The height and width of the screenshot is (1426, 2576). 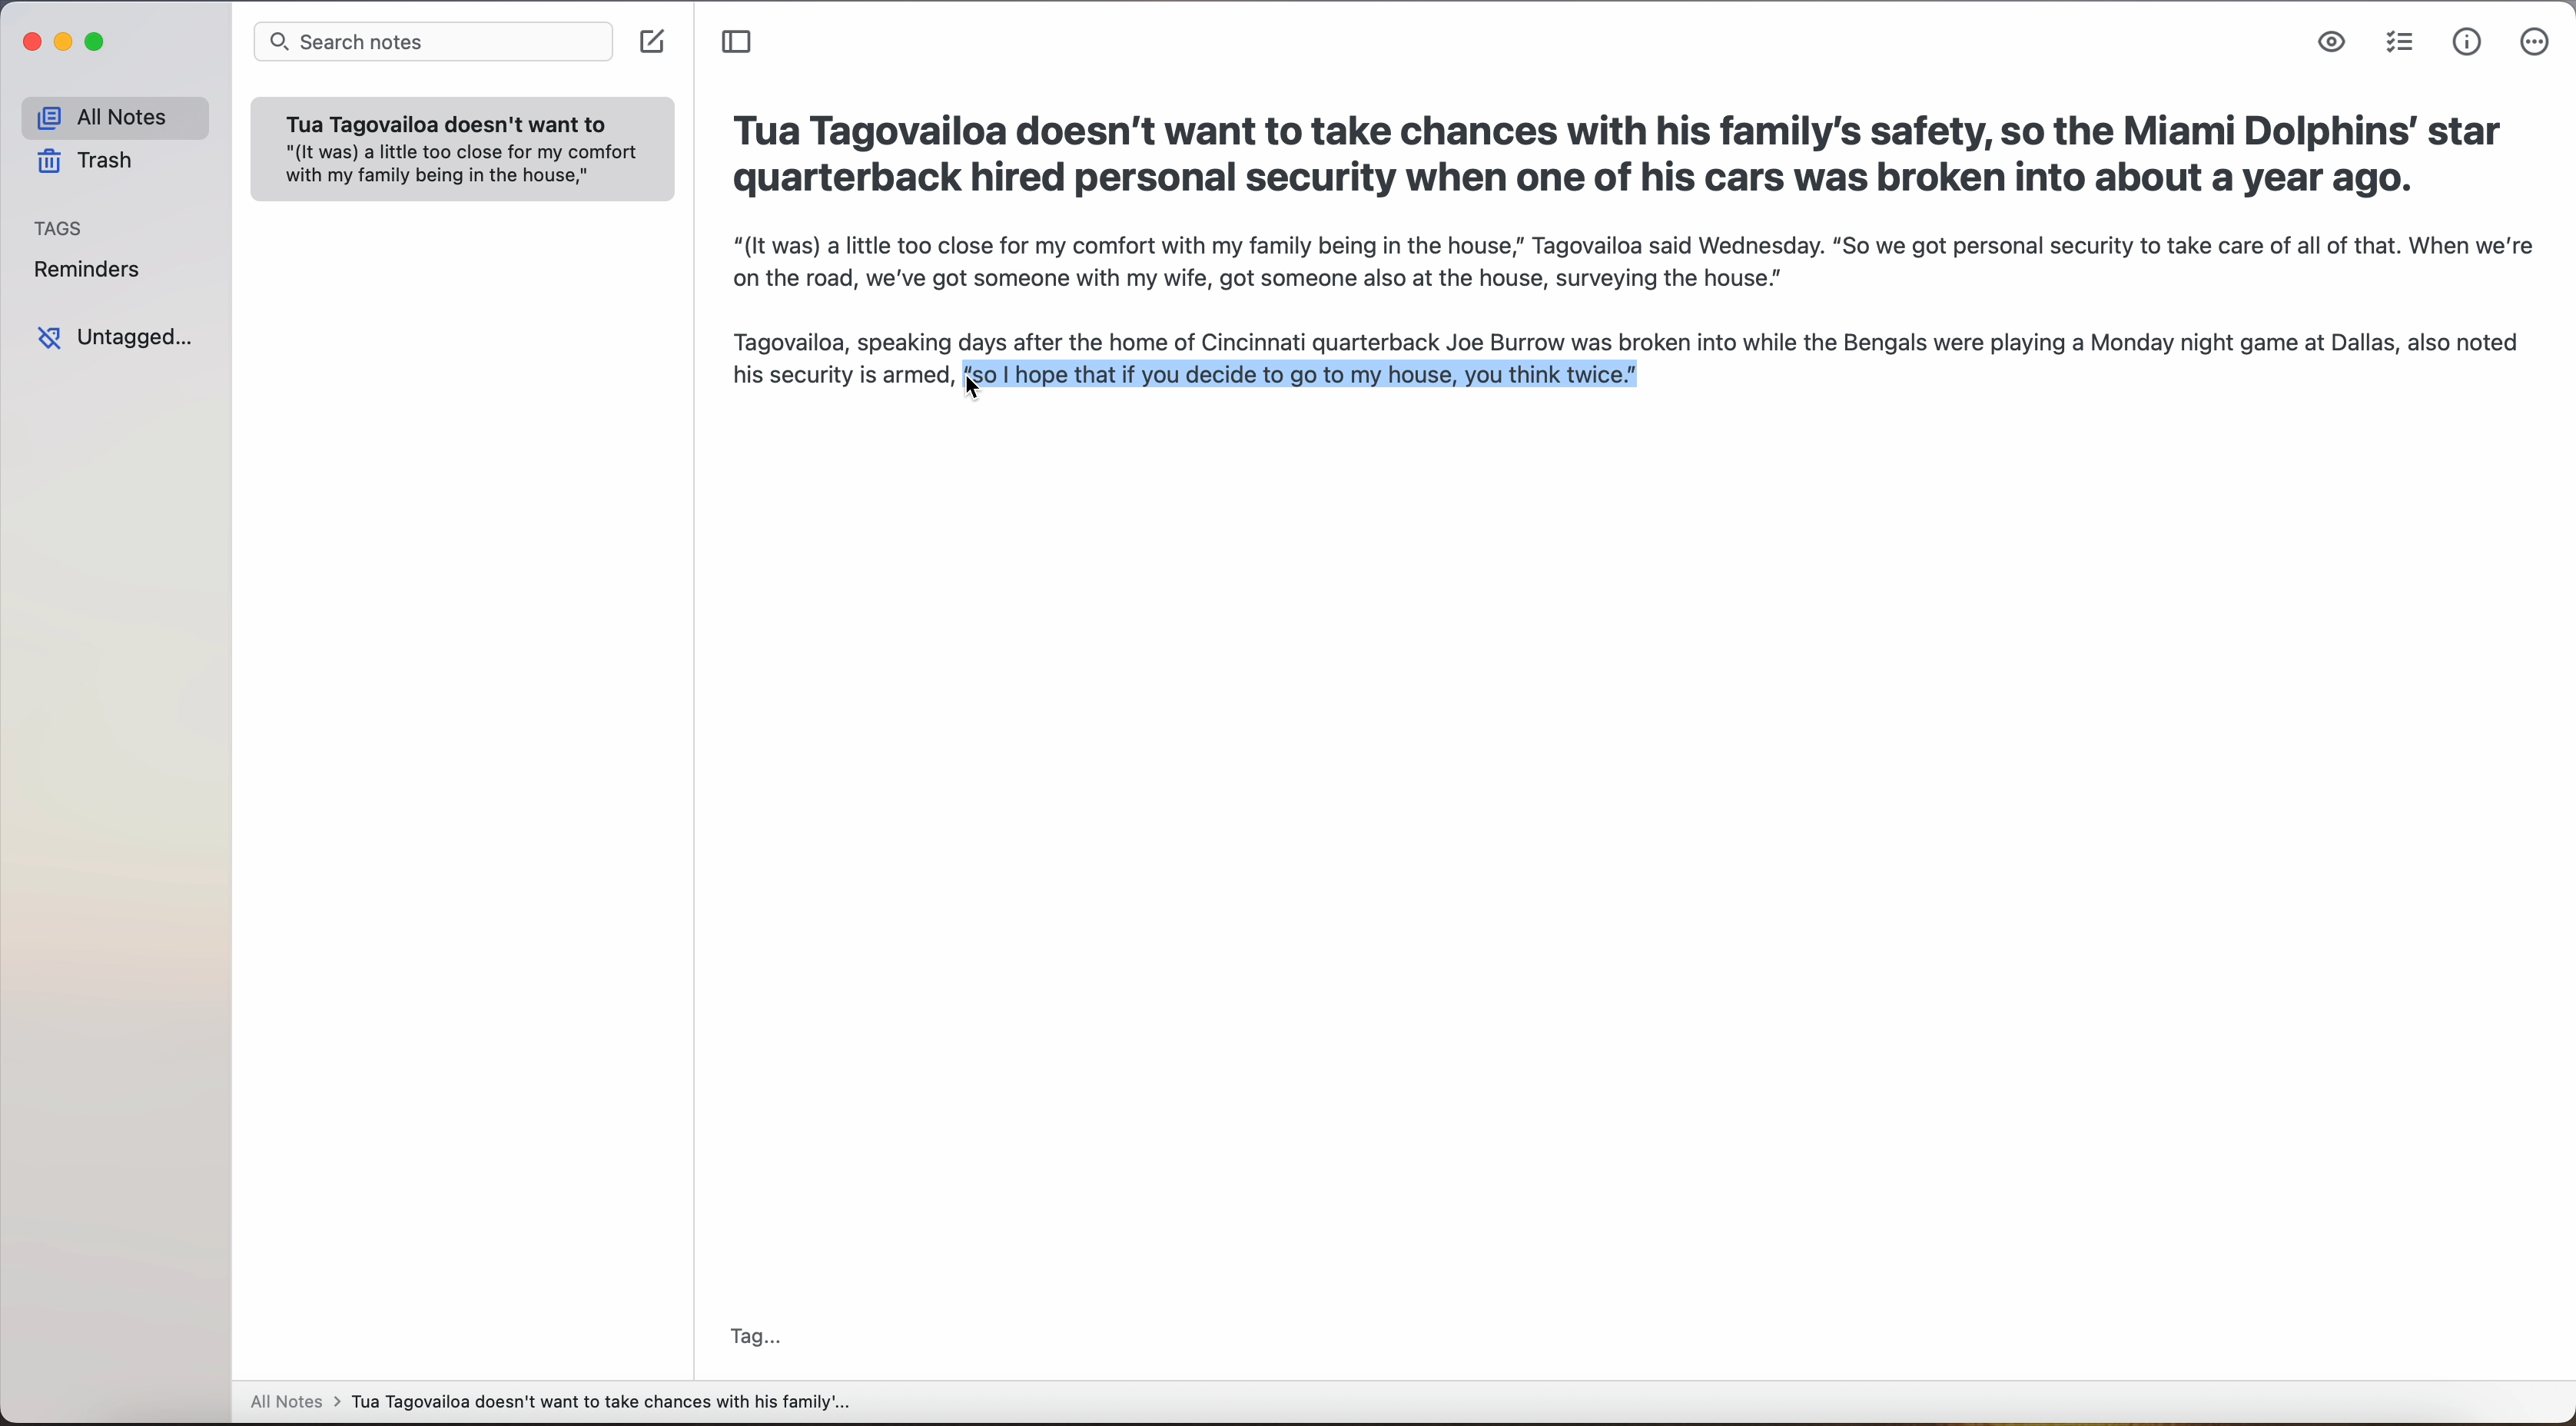 What do you see at coordinates (2534, 43) in the screenshot?
I see `more options` at bounding box center [2534, 43].